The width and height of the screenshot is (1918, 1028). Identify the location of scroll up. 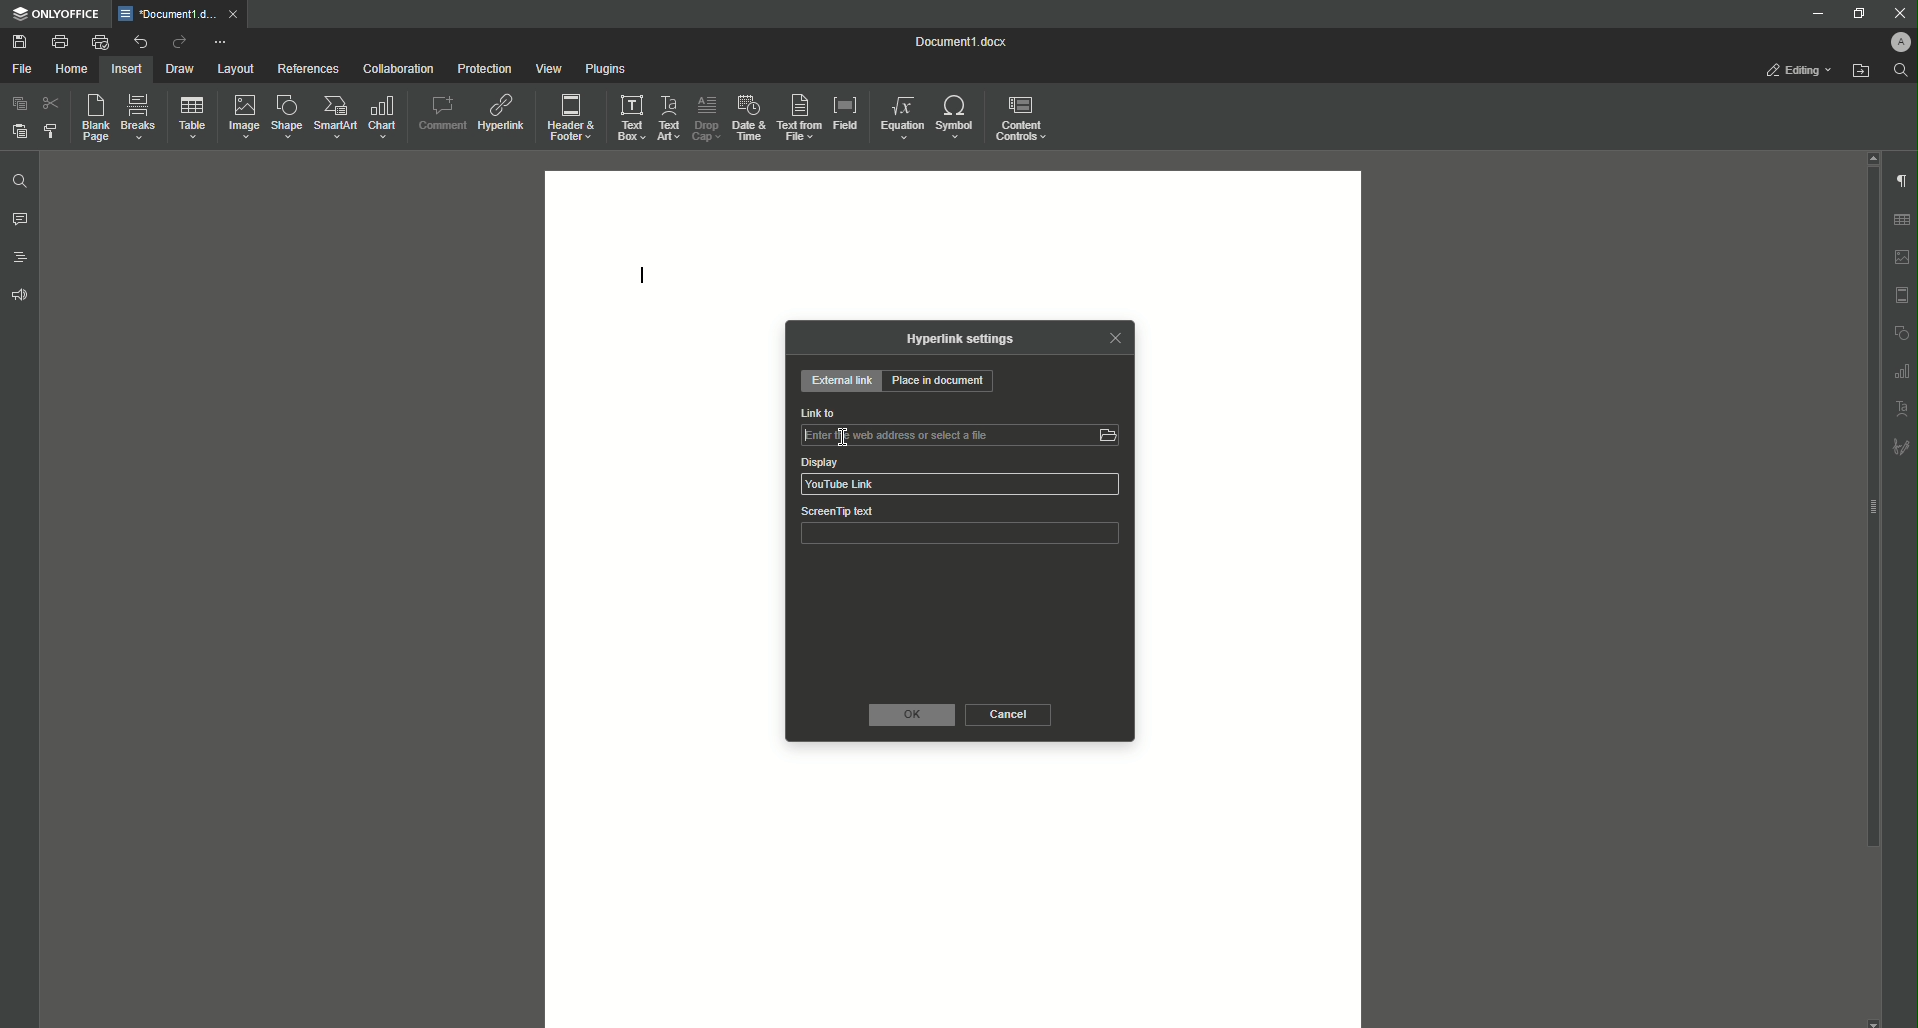
(1873, 157).